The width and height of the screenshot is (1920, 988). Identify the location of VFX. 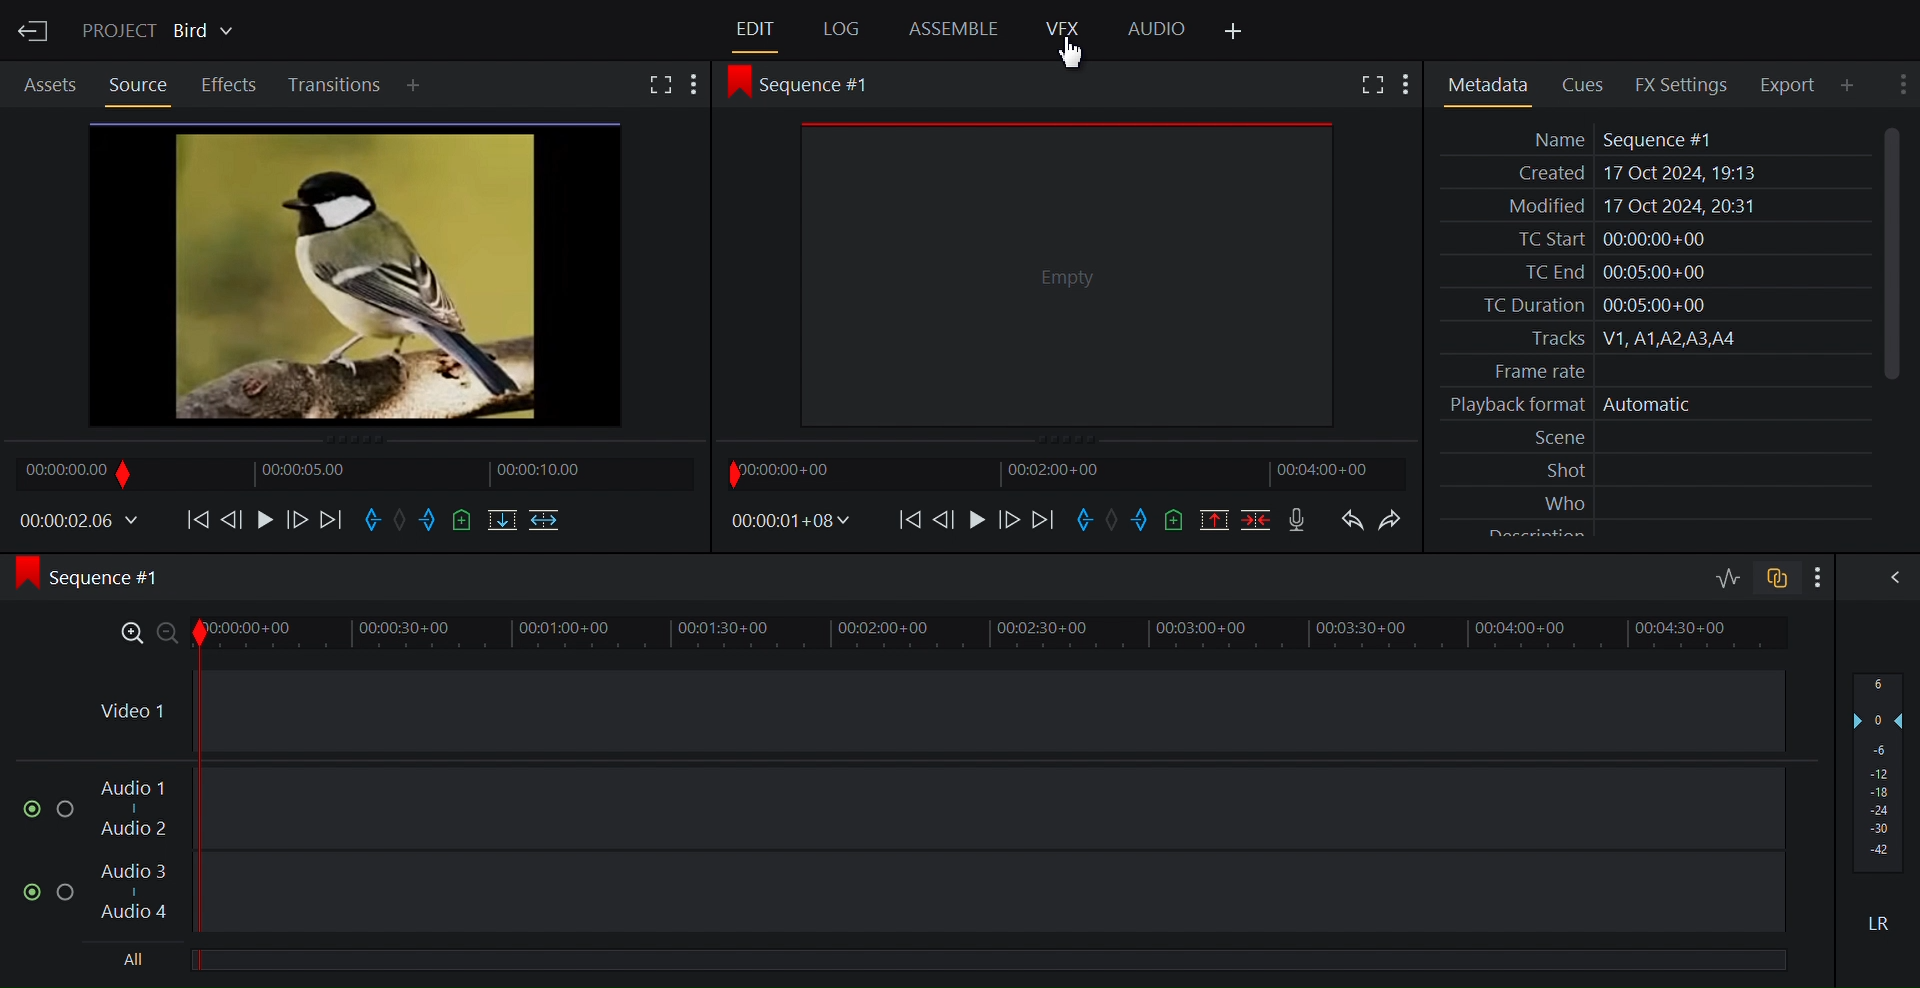
(1065, 28).